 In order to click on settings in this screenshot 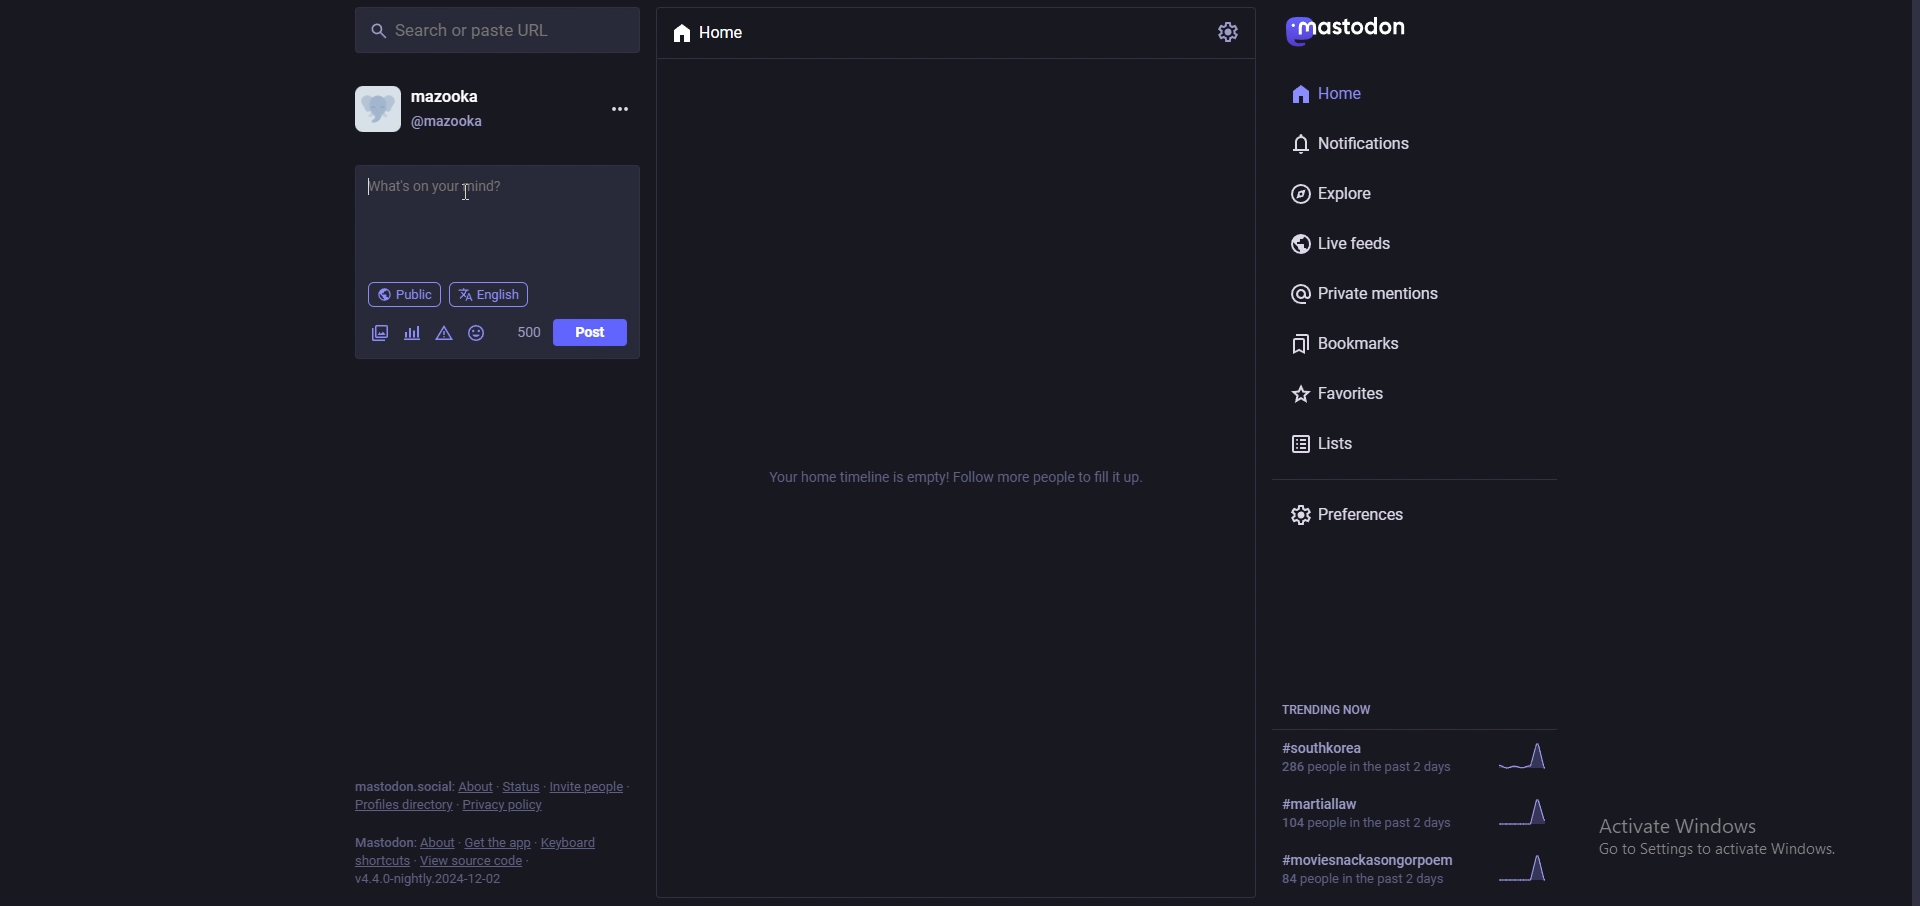, I will do `click(1229, 30)`.